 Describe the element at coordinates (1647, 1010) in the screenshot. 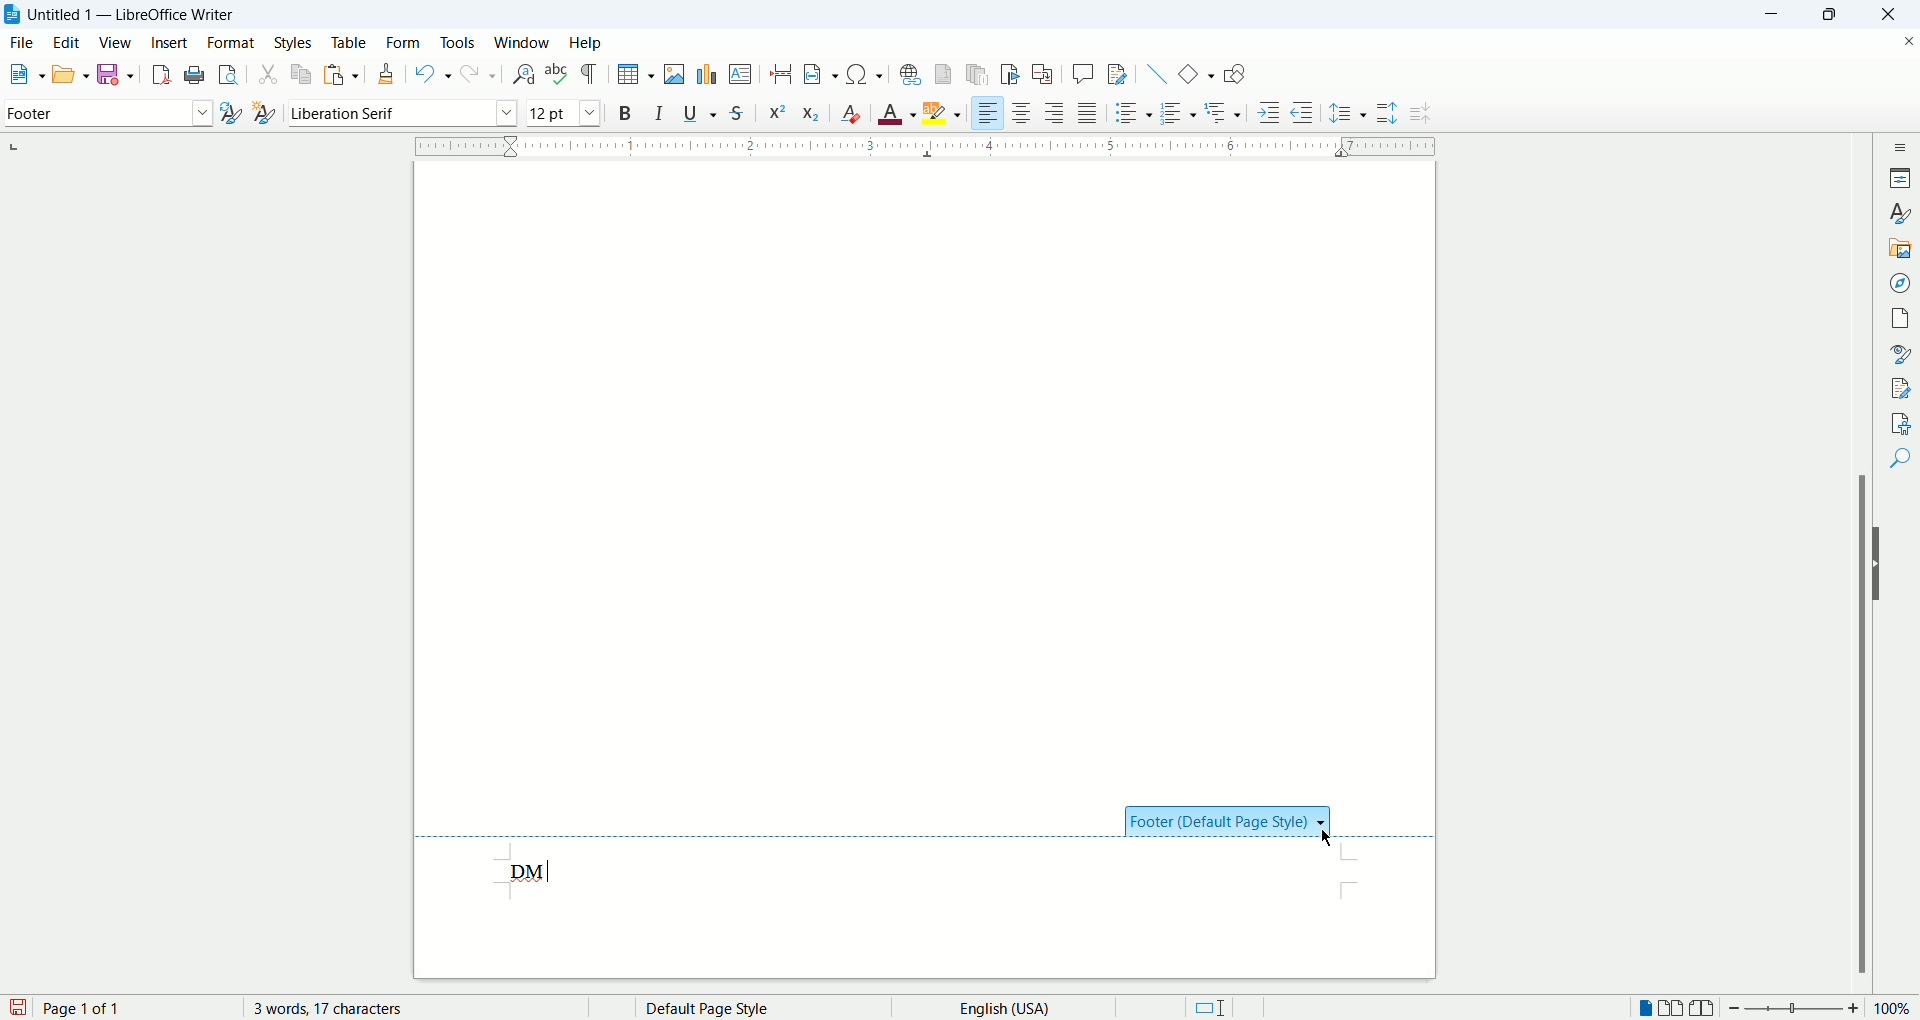

I see `single page view` at that location.